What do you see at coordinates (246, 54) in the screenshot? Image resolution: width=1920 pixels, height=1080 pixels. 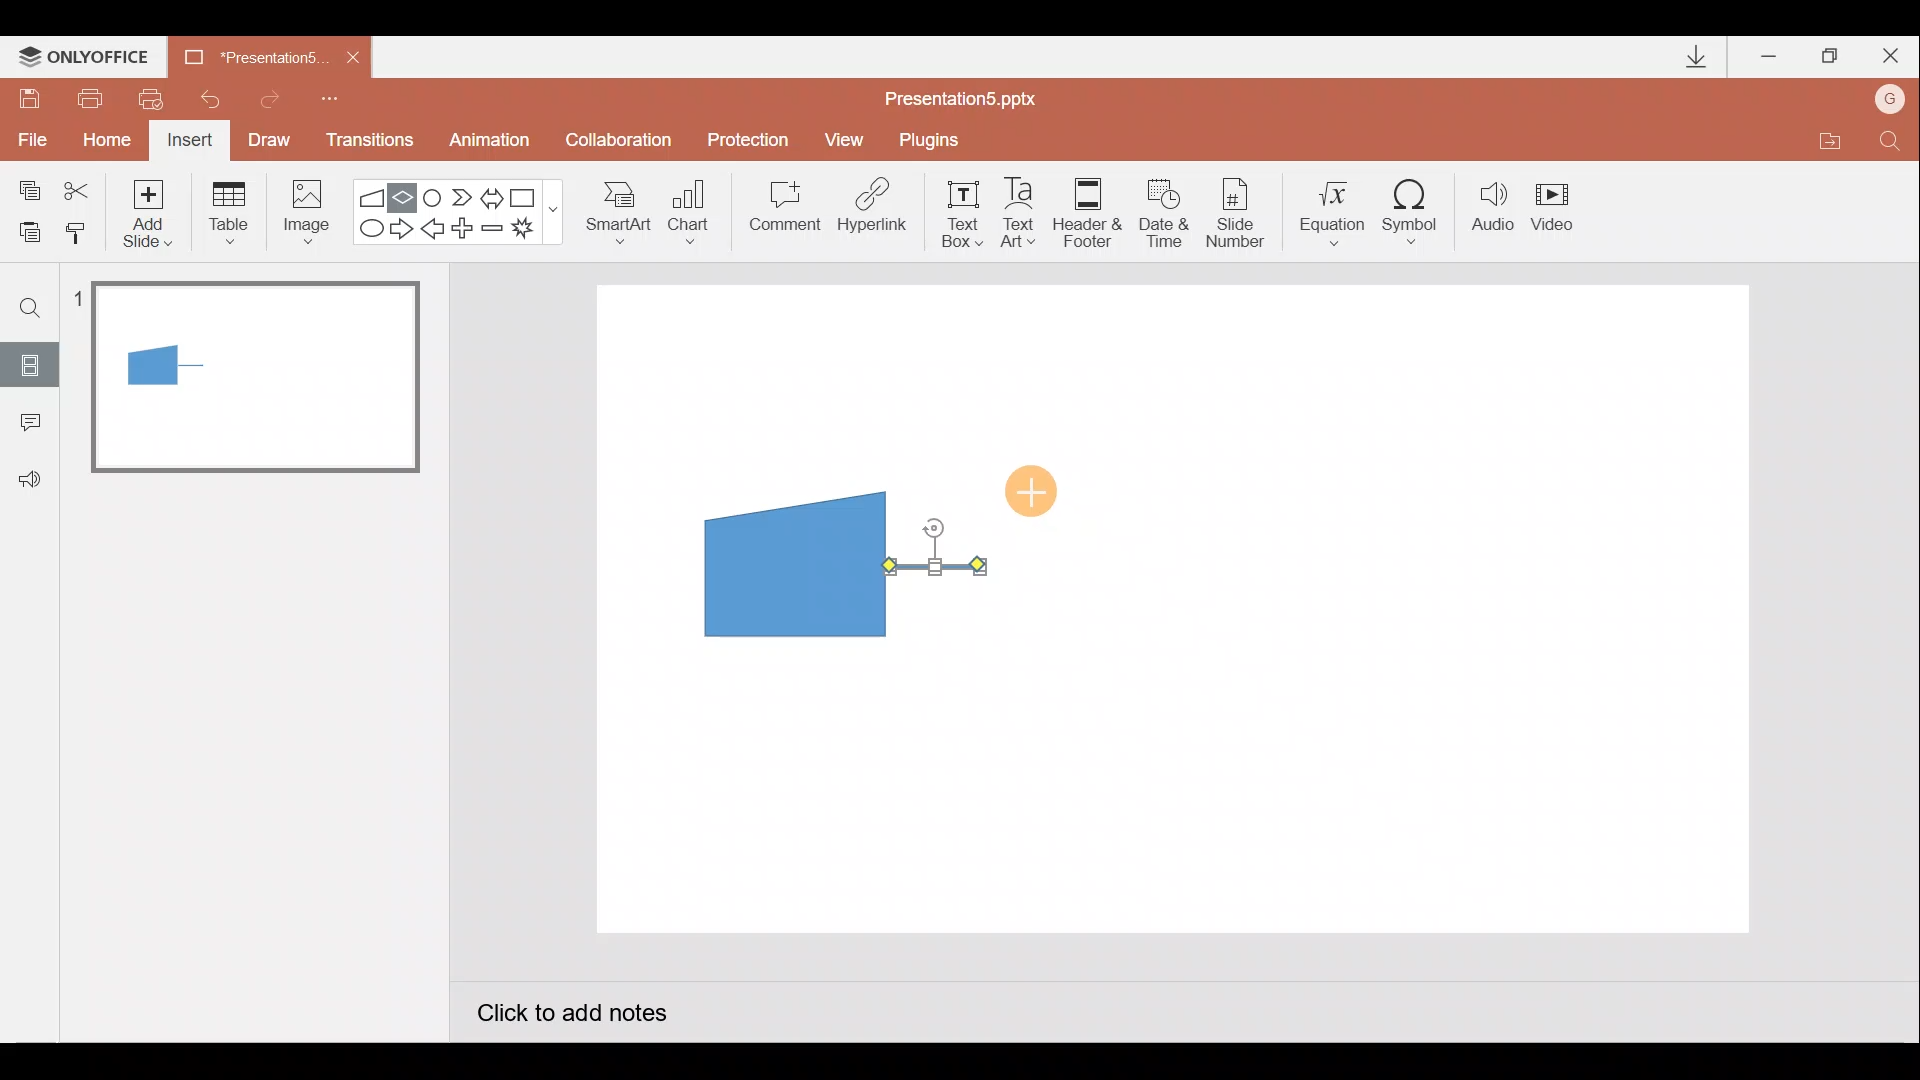 I see `Presentation5.` at bounding box center [246, 54].